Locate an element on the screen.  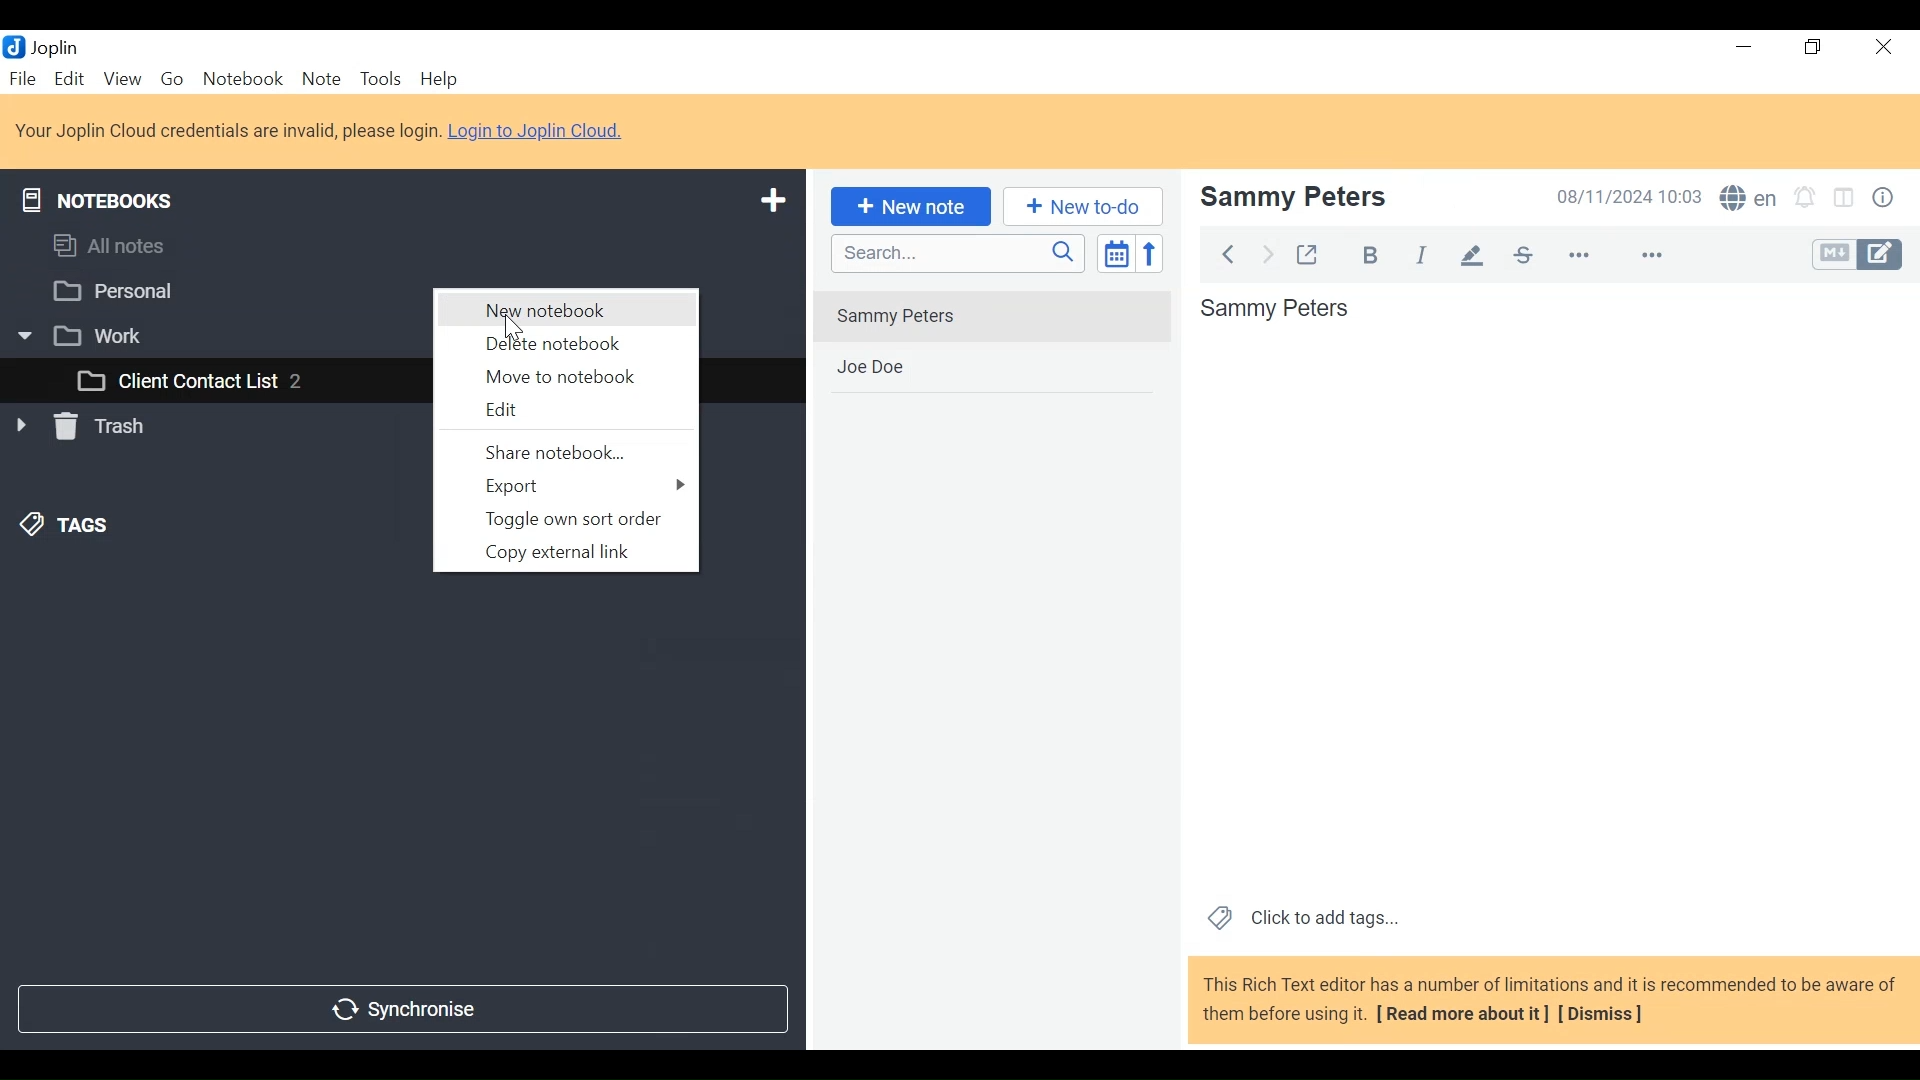
help is located at coordinates (452, 77).